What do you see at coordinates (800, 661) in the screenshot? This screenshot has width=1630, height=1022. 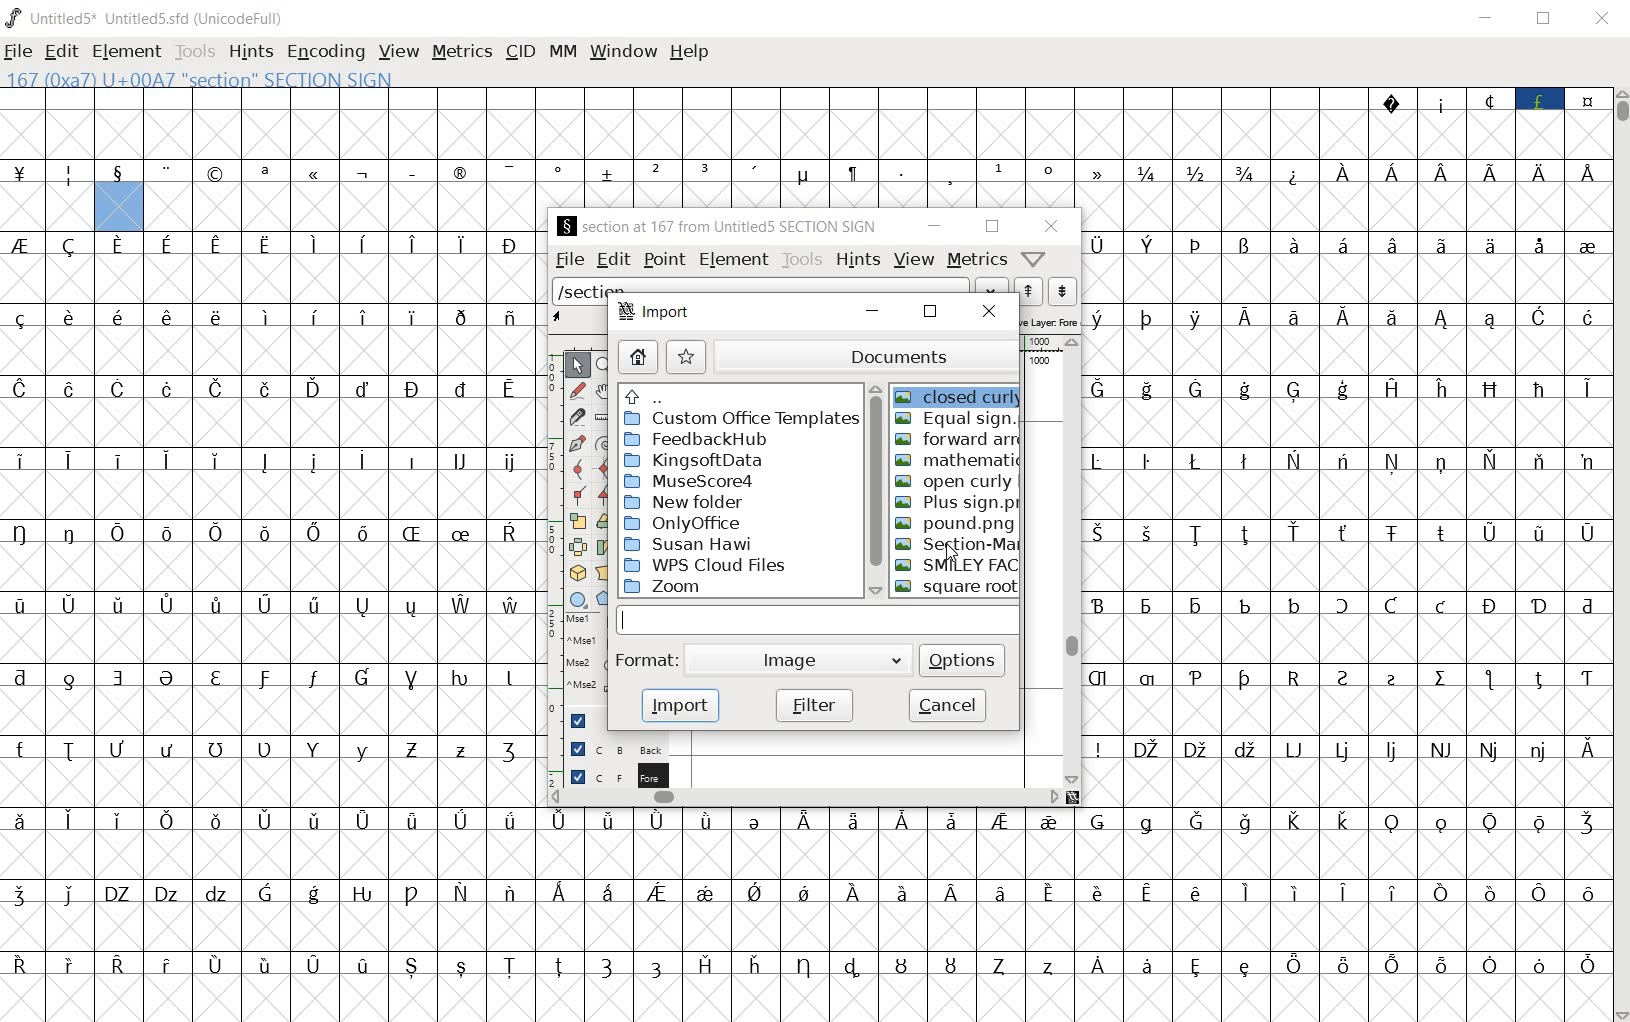 I see `image` at bounding box center [800, 661].